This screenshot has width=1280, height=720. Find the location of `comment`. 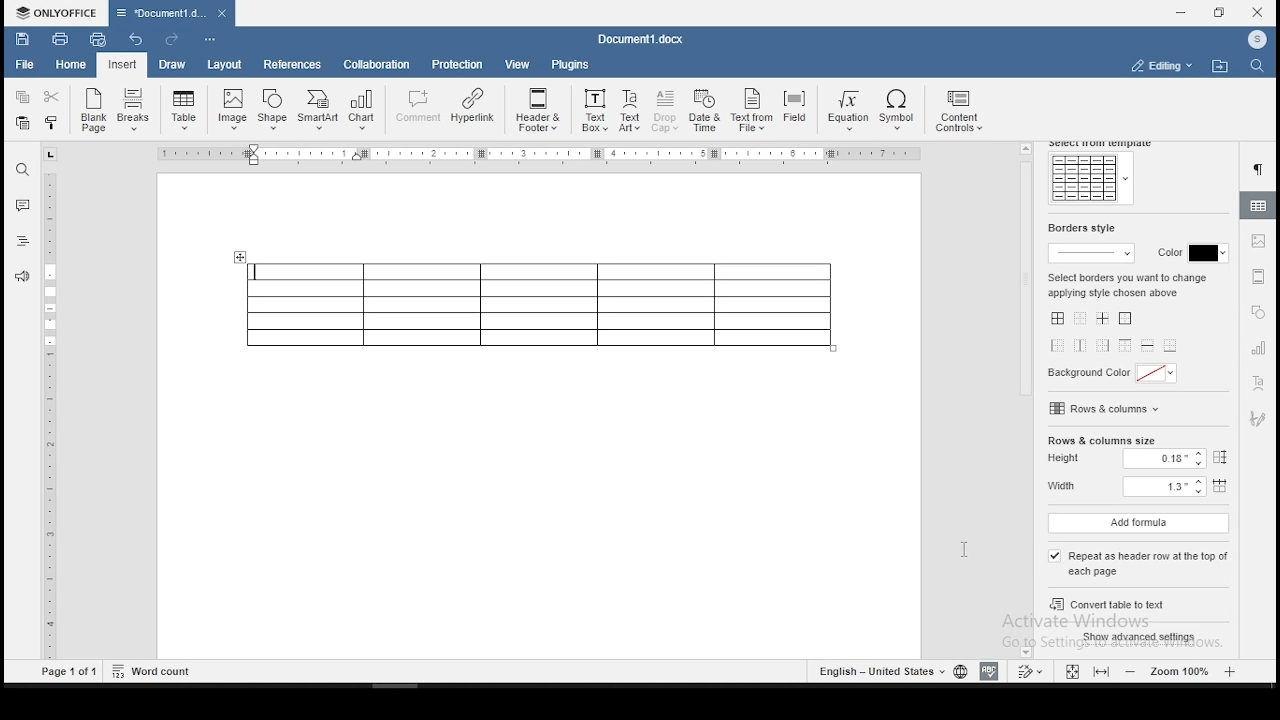

comment is located at coordinates (22, 203).